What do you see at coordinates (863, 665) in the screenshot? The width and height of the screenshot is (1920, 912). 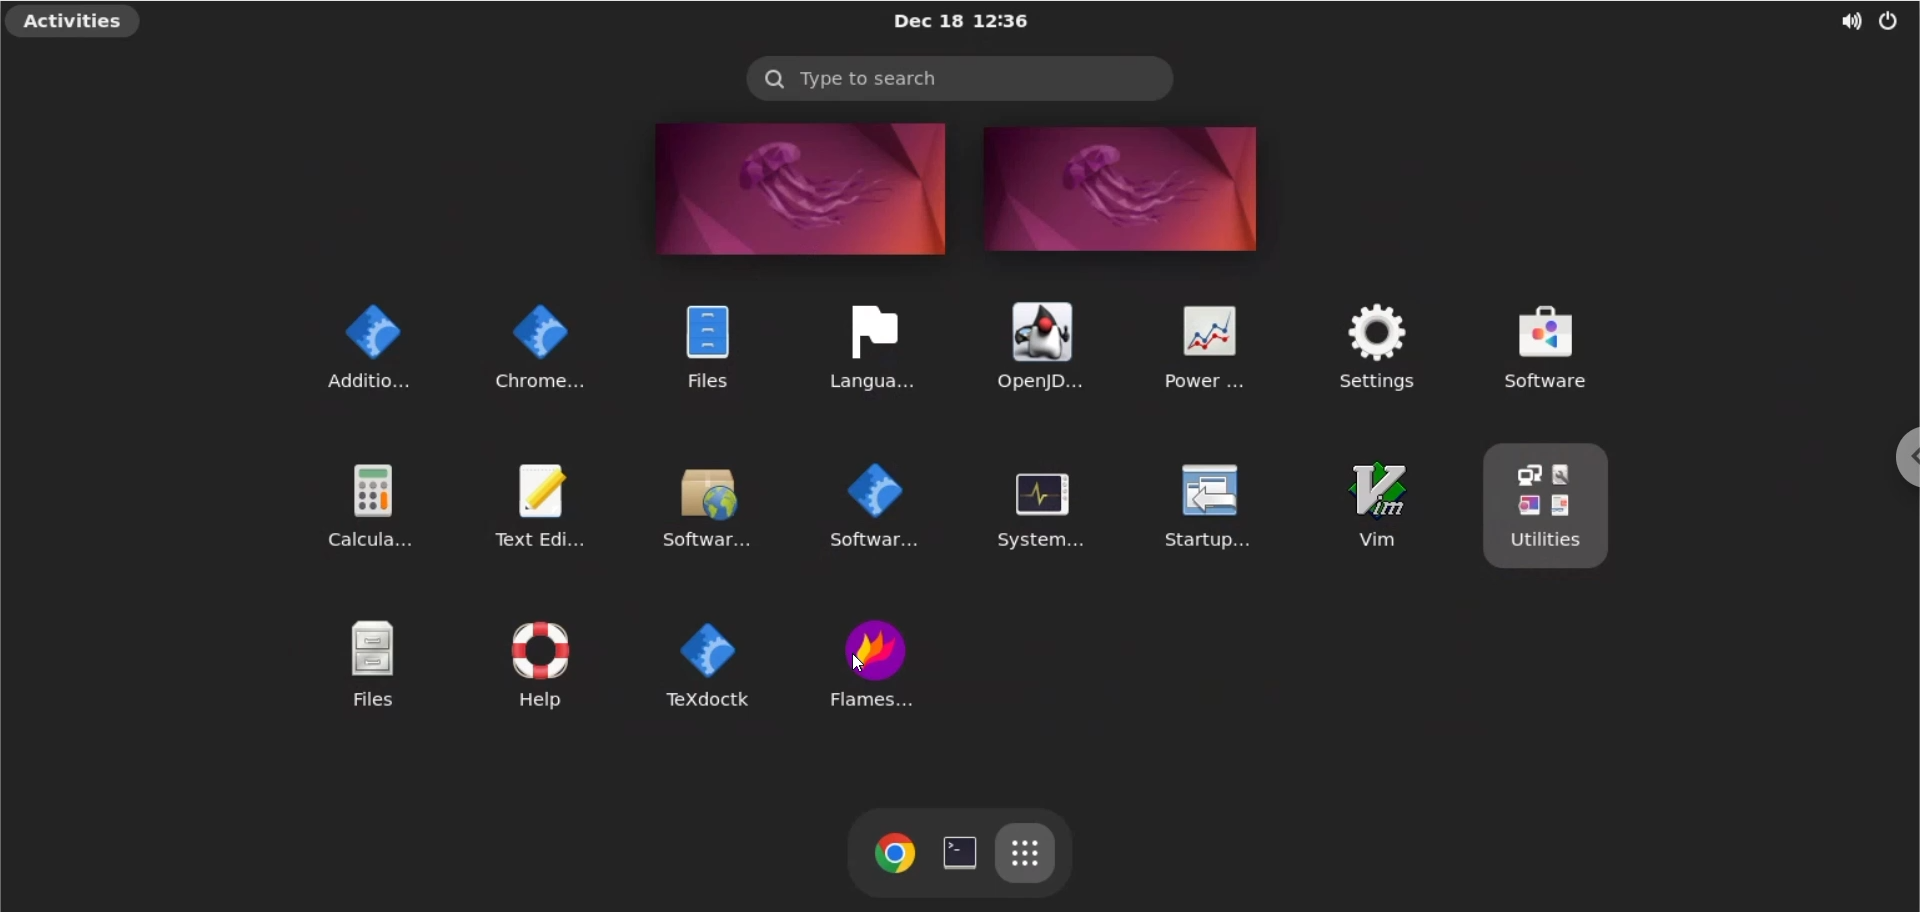 I see `cursor` at bounding box center [863, 665].